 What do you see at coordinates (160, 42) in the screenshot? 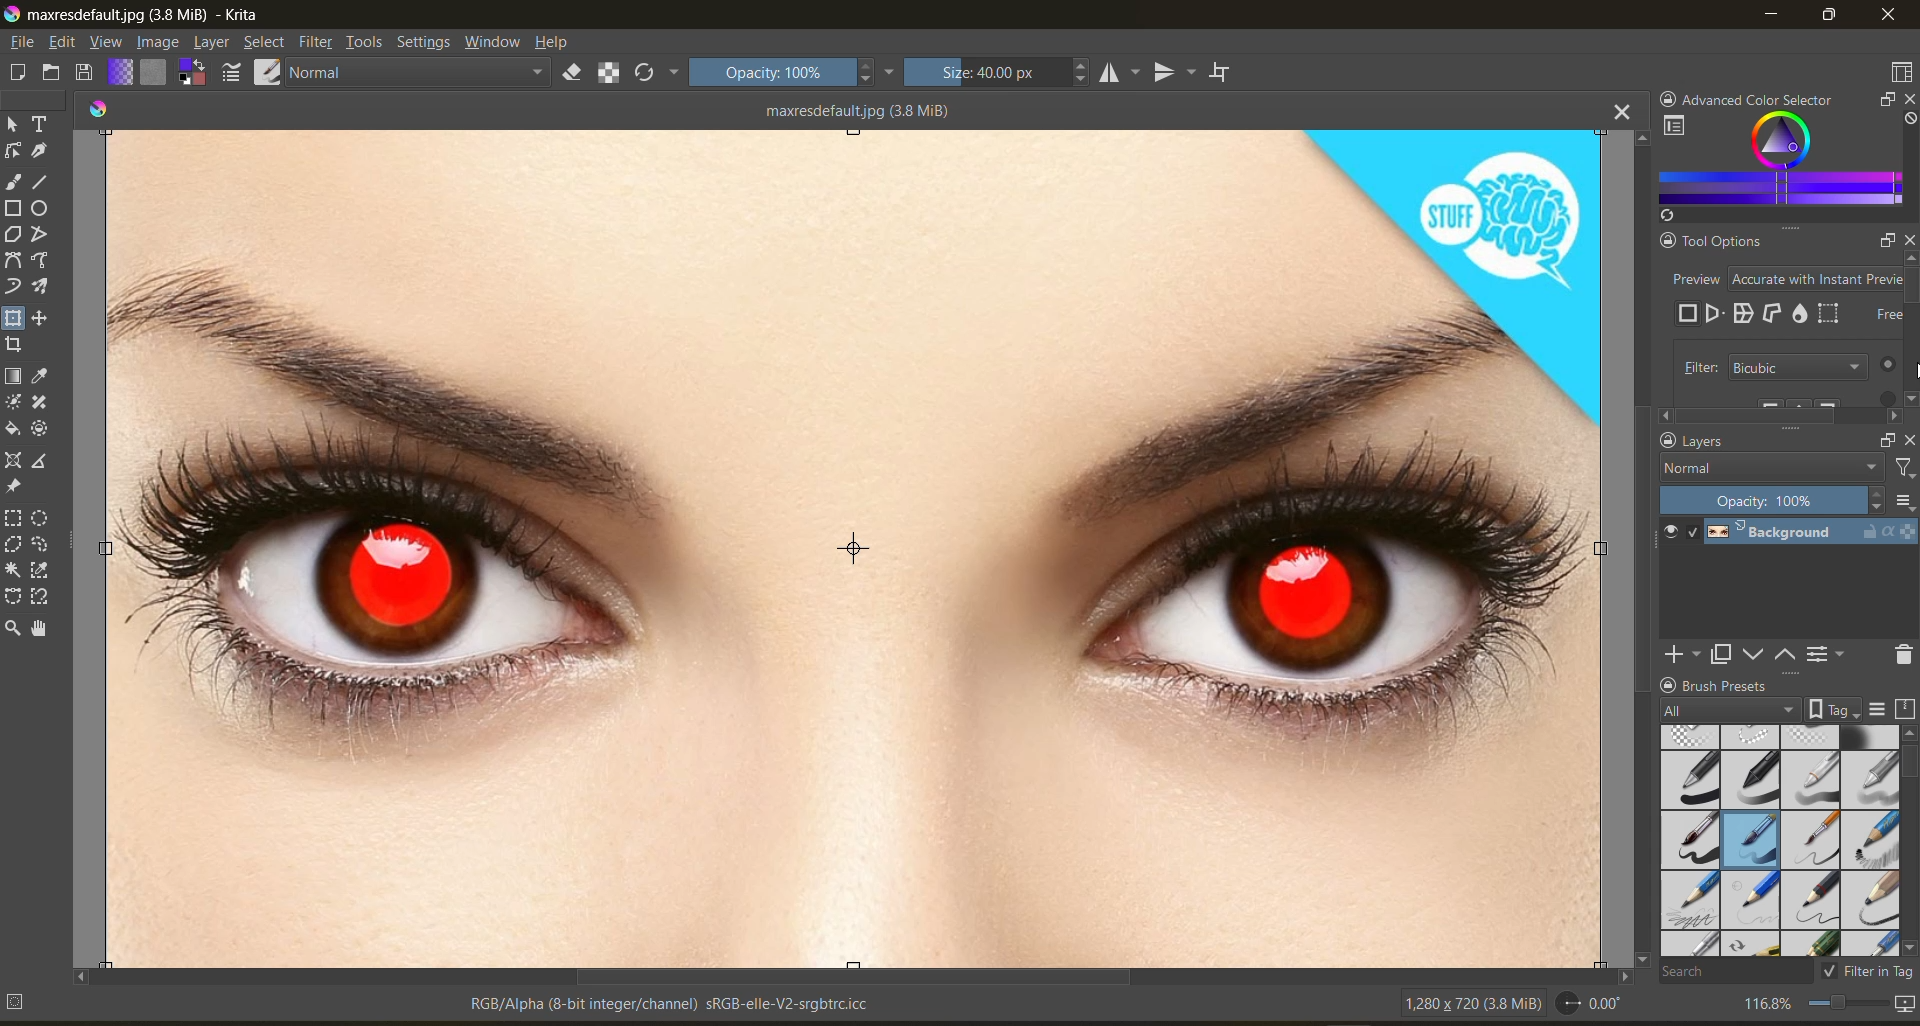
I see `image` at bounding box center [160, 42].